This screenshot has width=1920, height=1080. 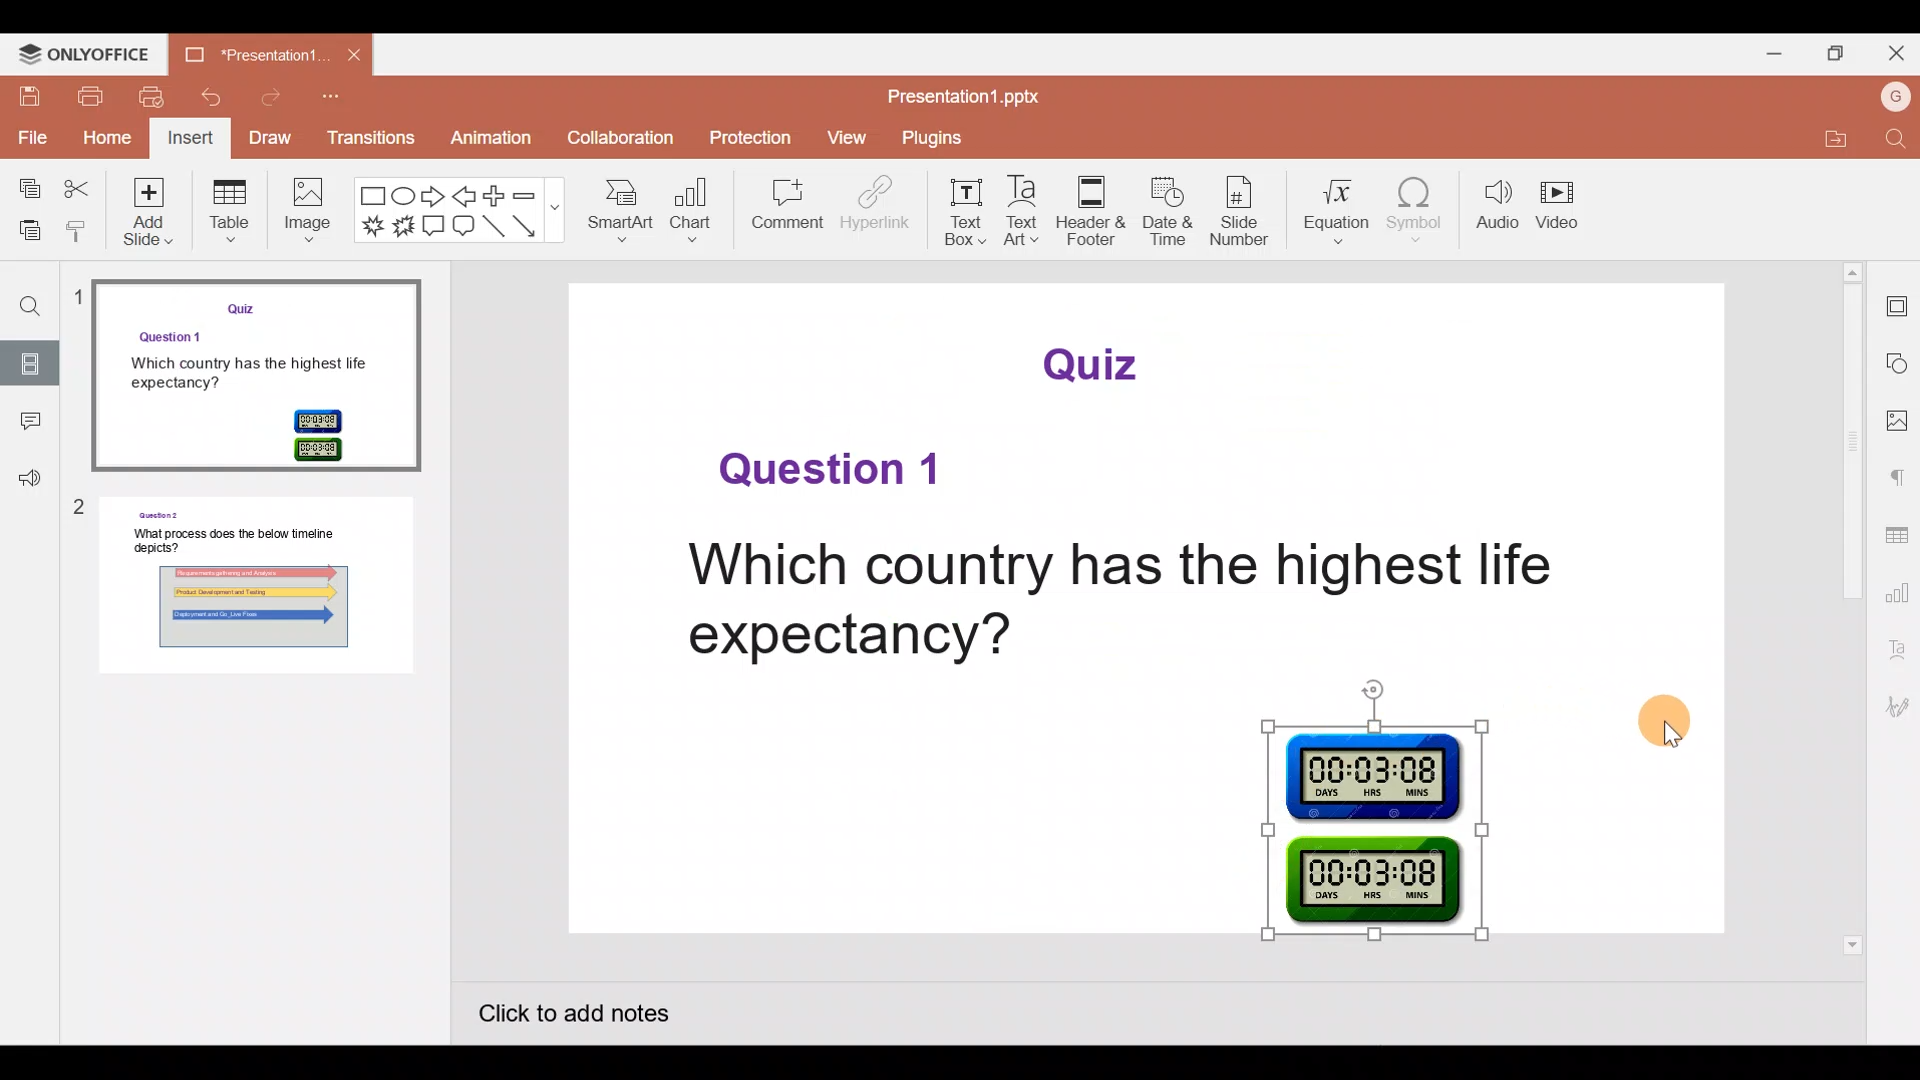 I want to click on Rectangle, so click(x=368, y=194).